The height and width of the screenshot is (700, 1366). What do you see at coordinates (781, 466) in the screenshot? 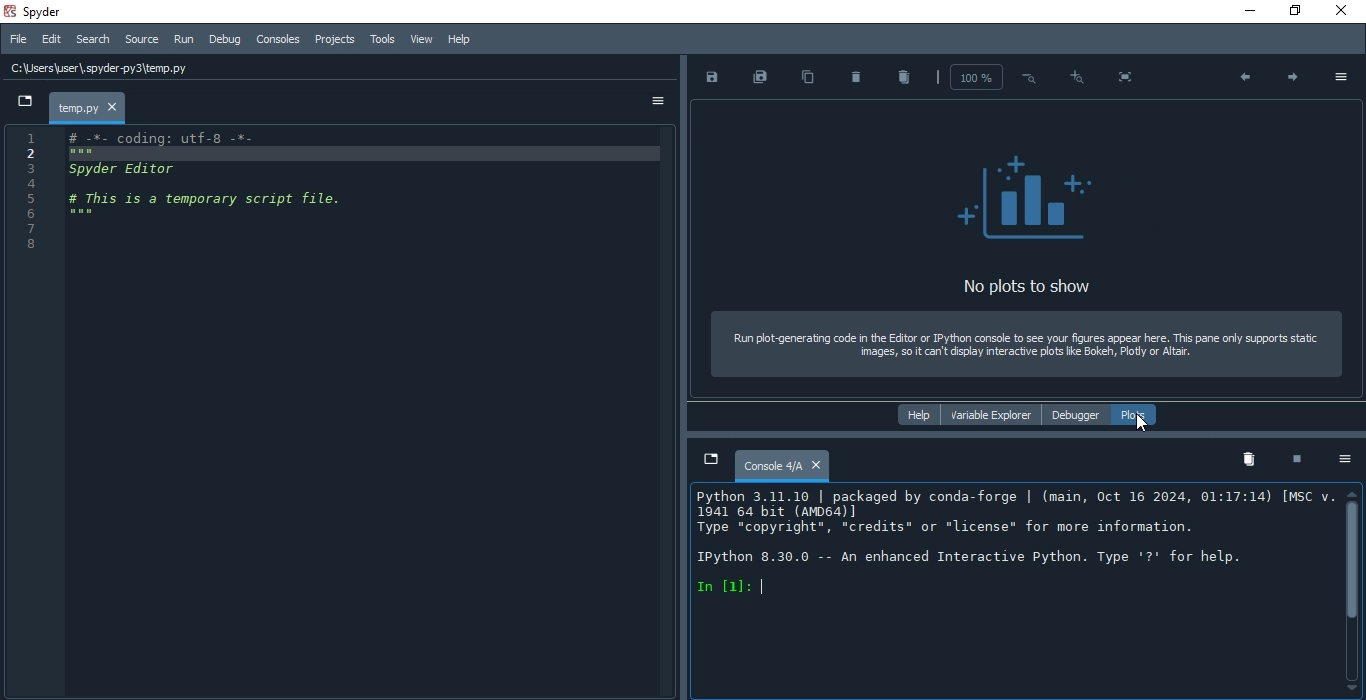
I see `console 4/A` at bounding box center [781, 466].